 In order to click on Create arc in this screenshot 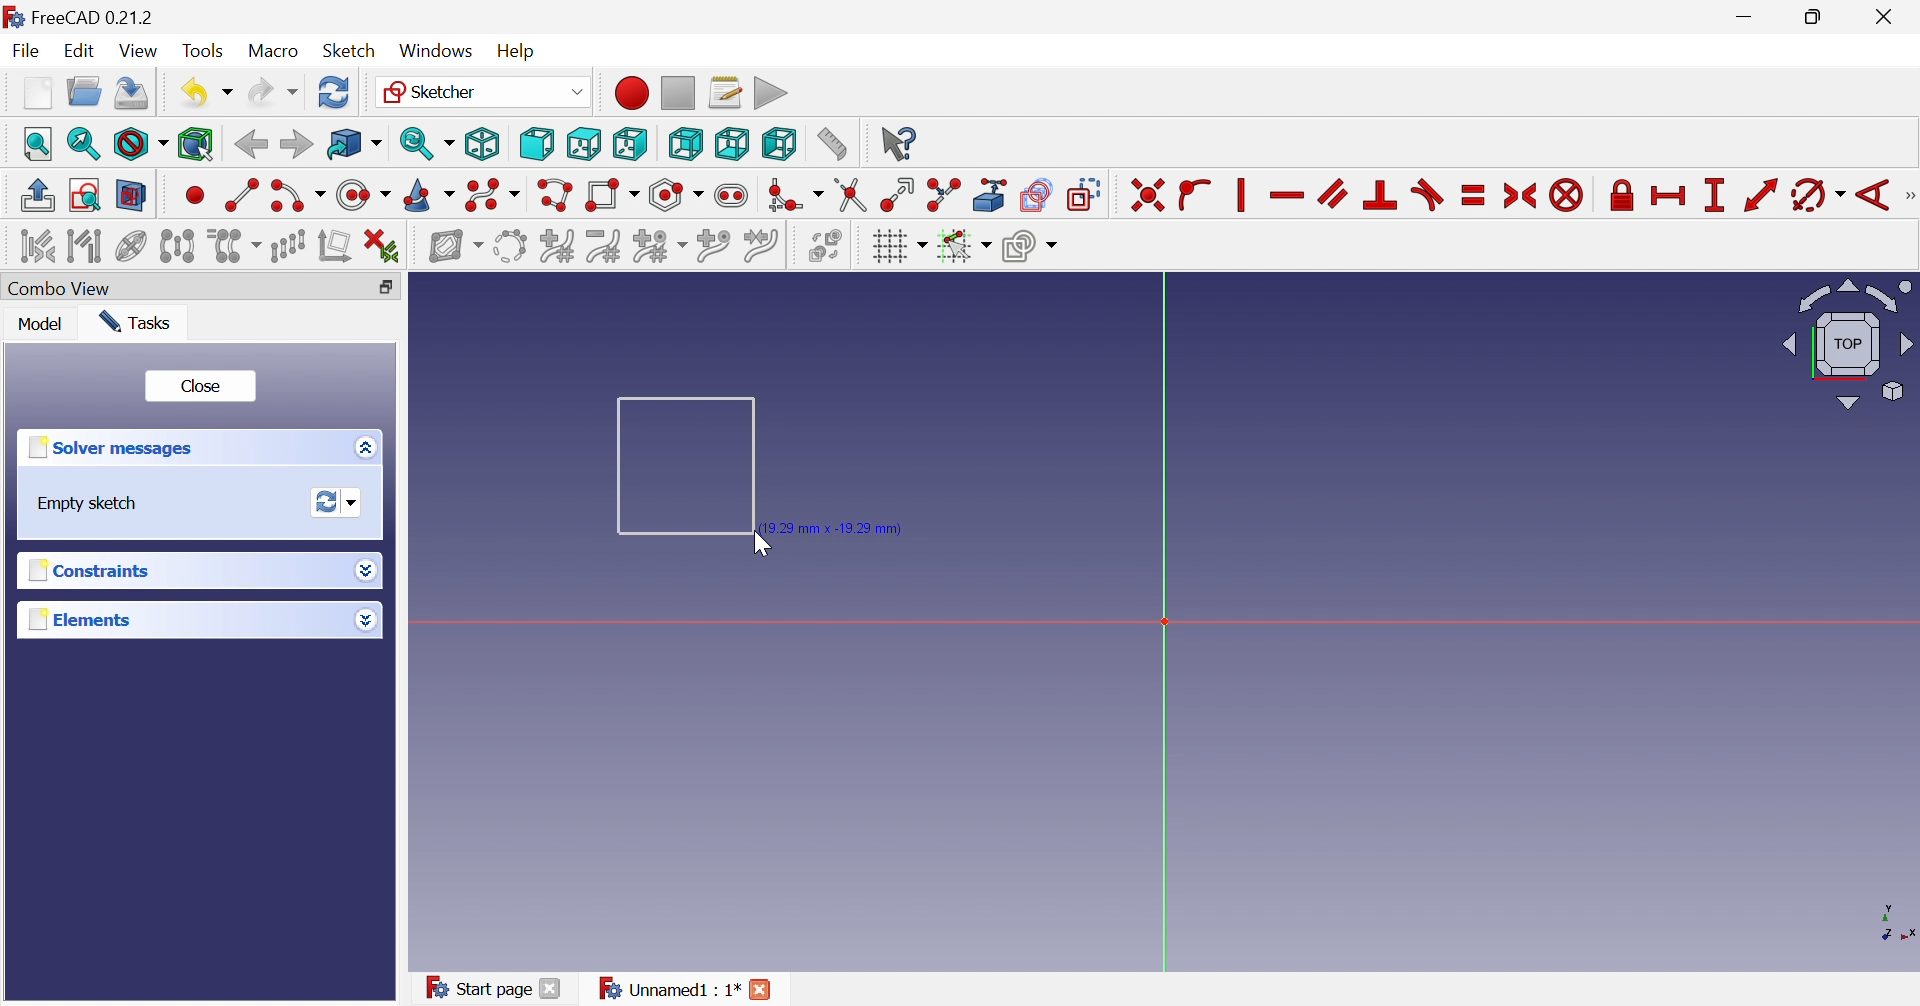, I will do `click(297, 196)`.